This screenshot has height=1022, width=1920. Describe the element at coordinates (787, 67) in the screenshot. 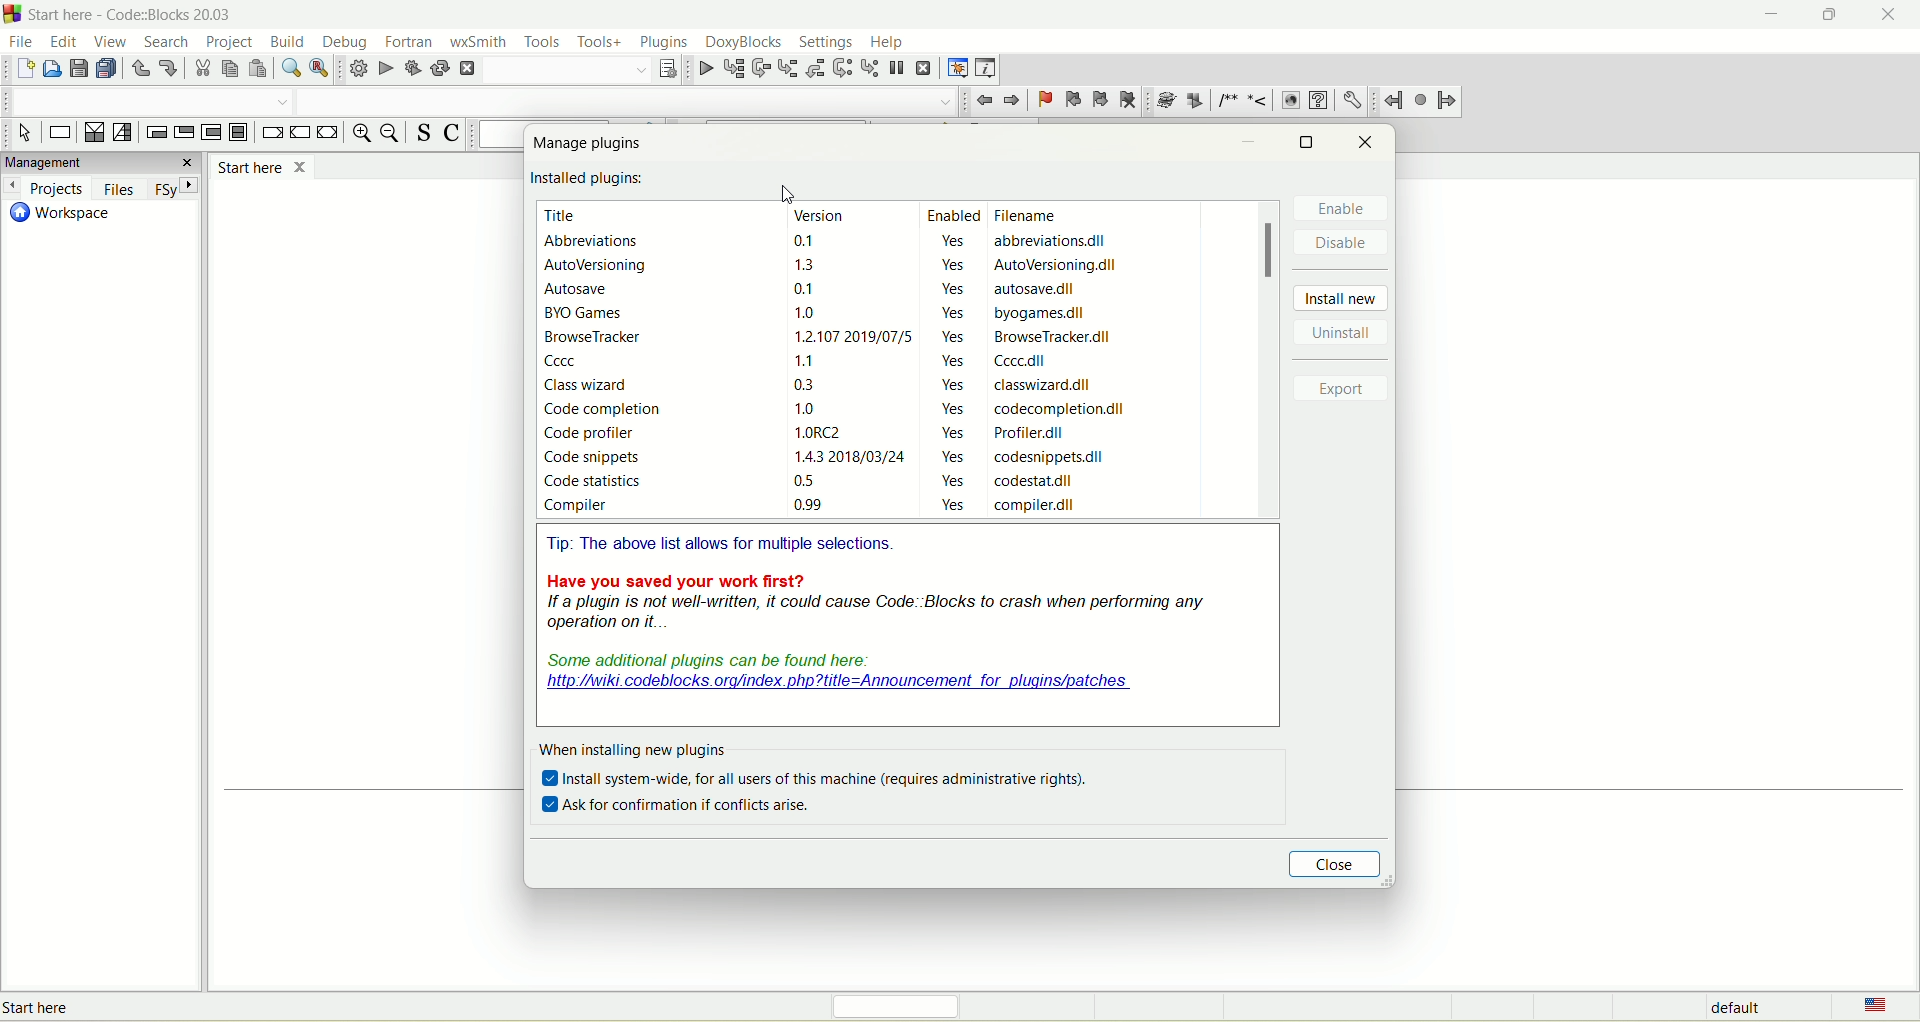

I see `step into` at that location.